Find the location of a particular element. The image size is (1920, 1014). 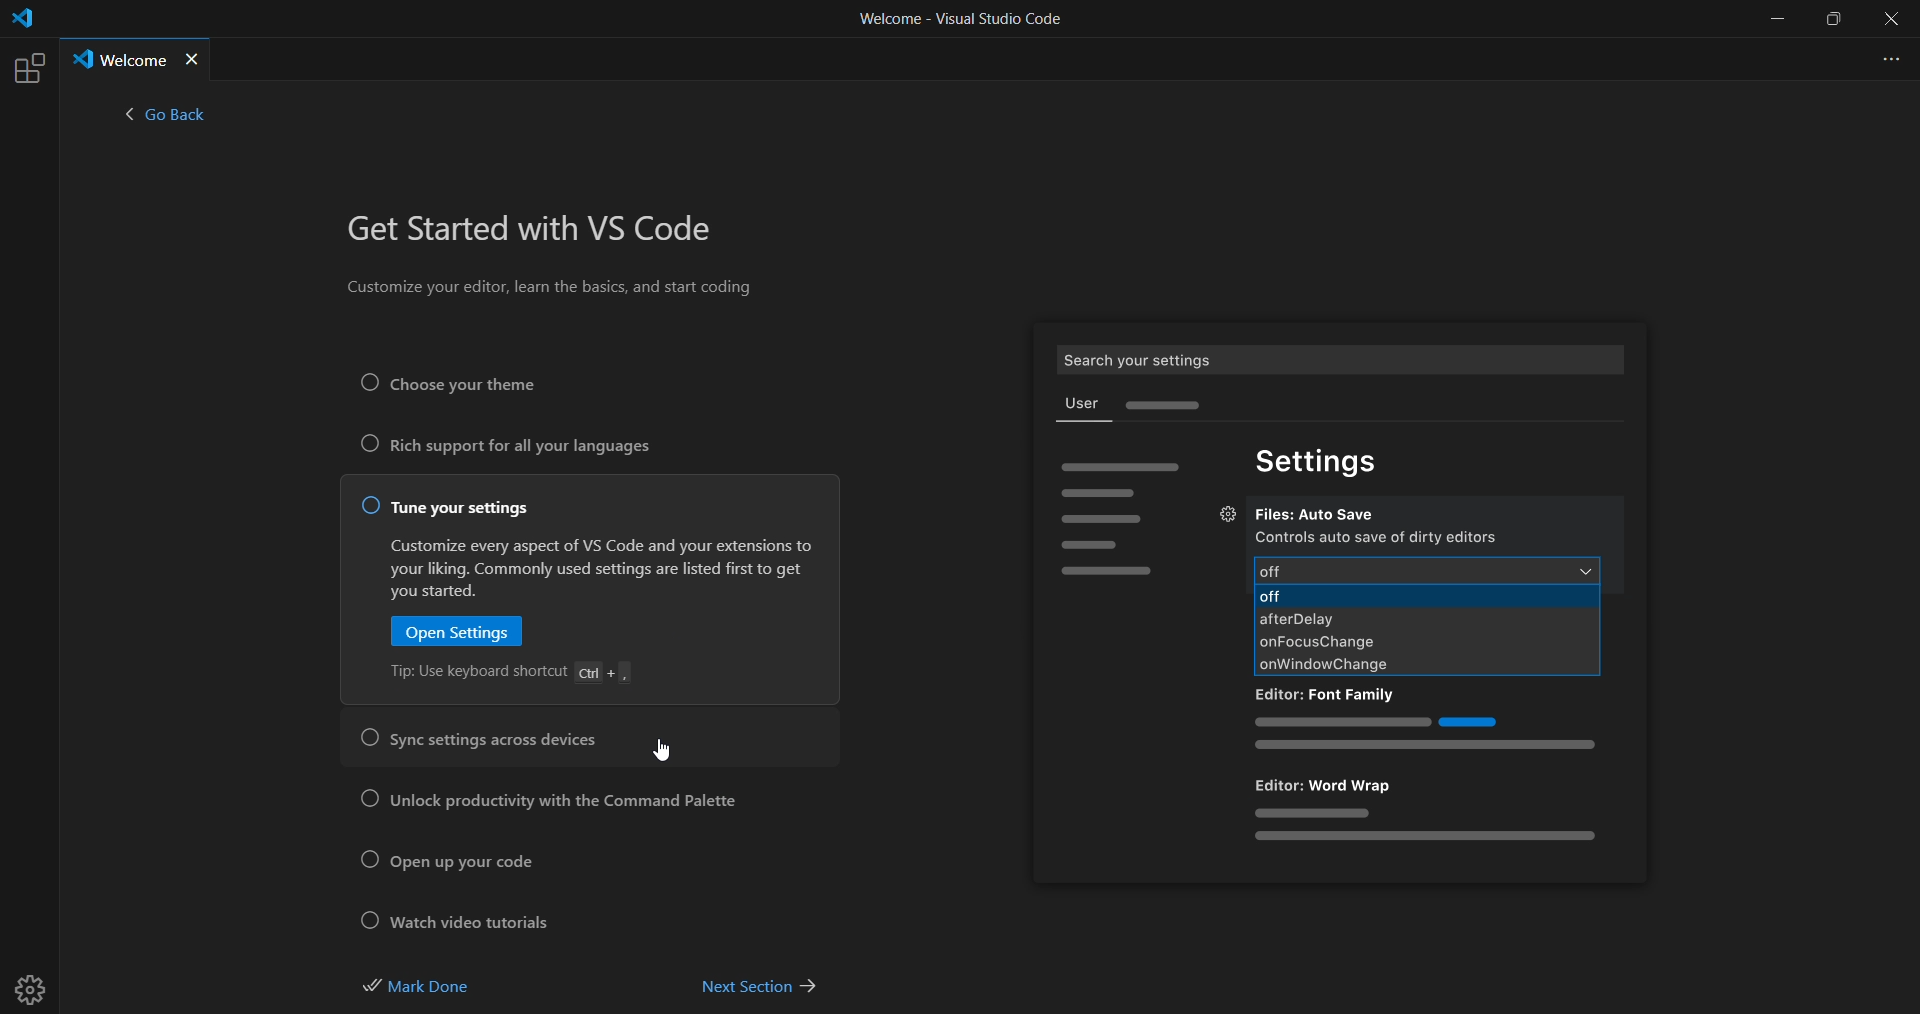

open up your code is located at coordinates (456, 861).